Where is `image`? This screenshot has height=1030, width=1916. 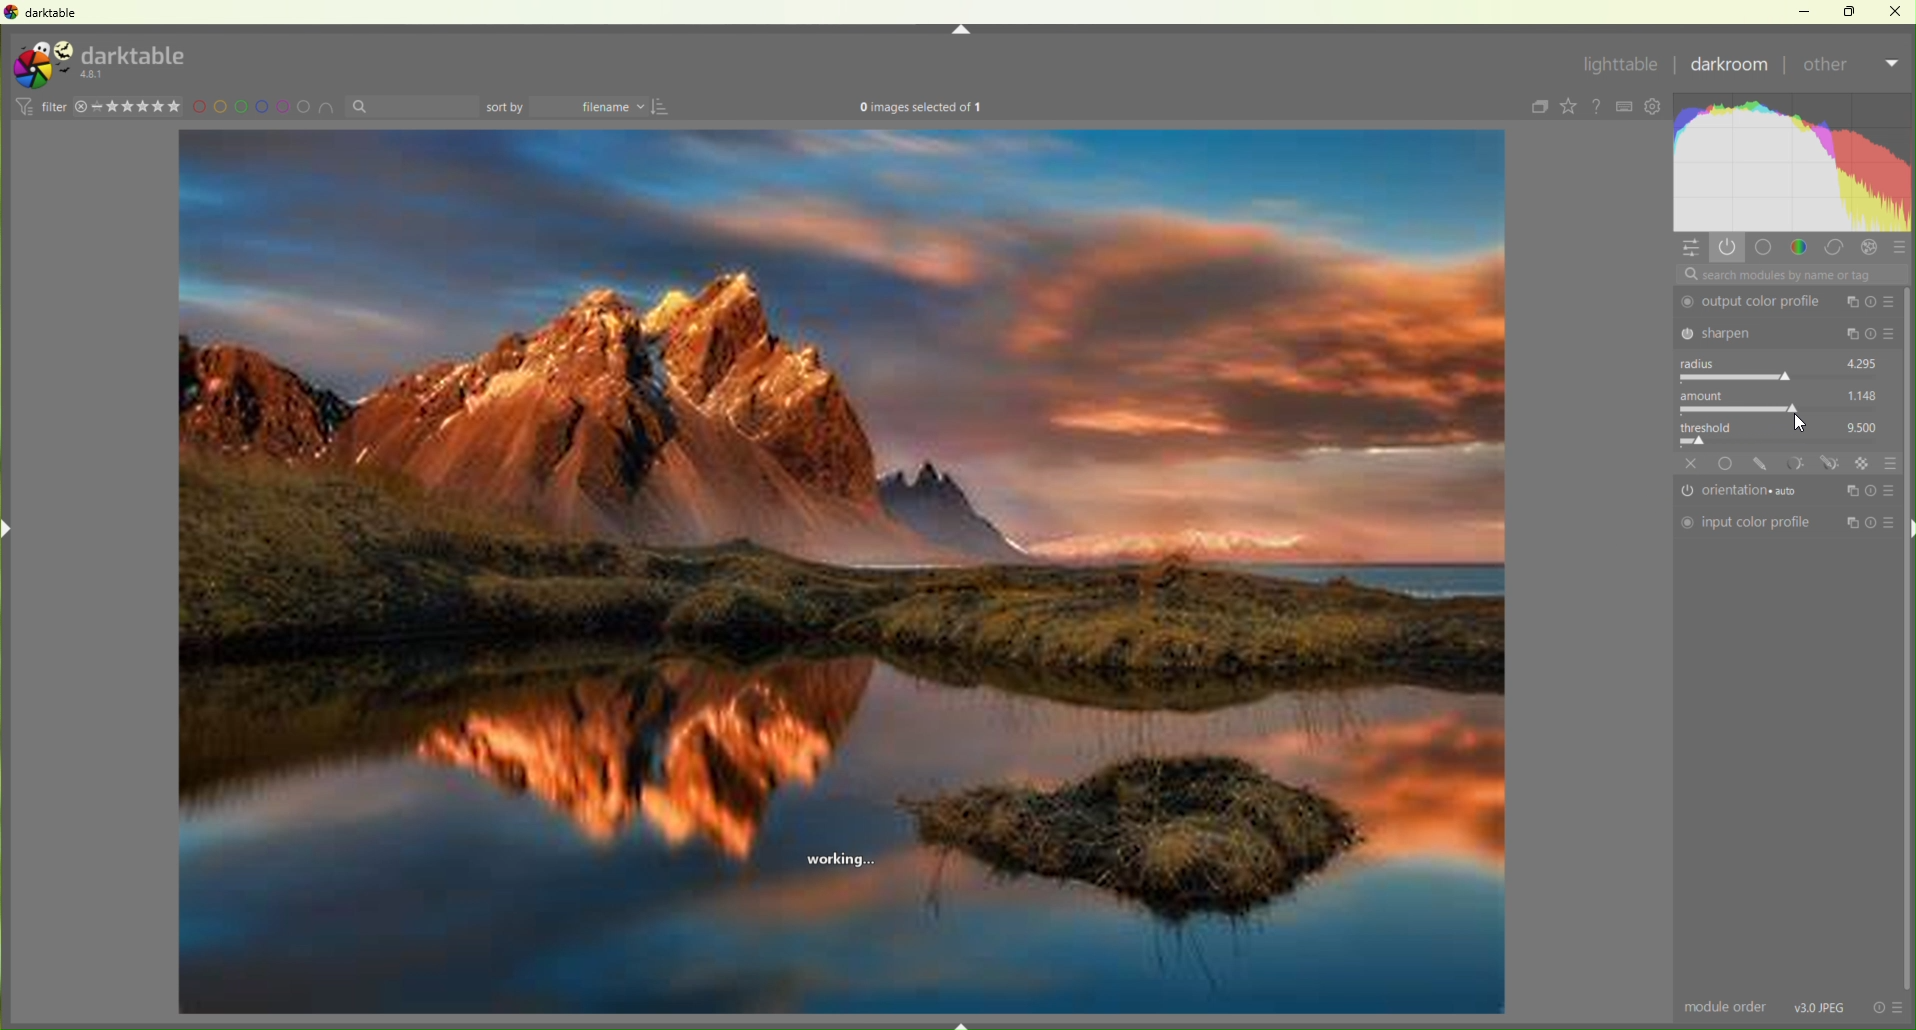
image is located at coordinates (842, 574).